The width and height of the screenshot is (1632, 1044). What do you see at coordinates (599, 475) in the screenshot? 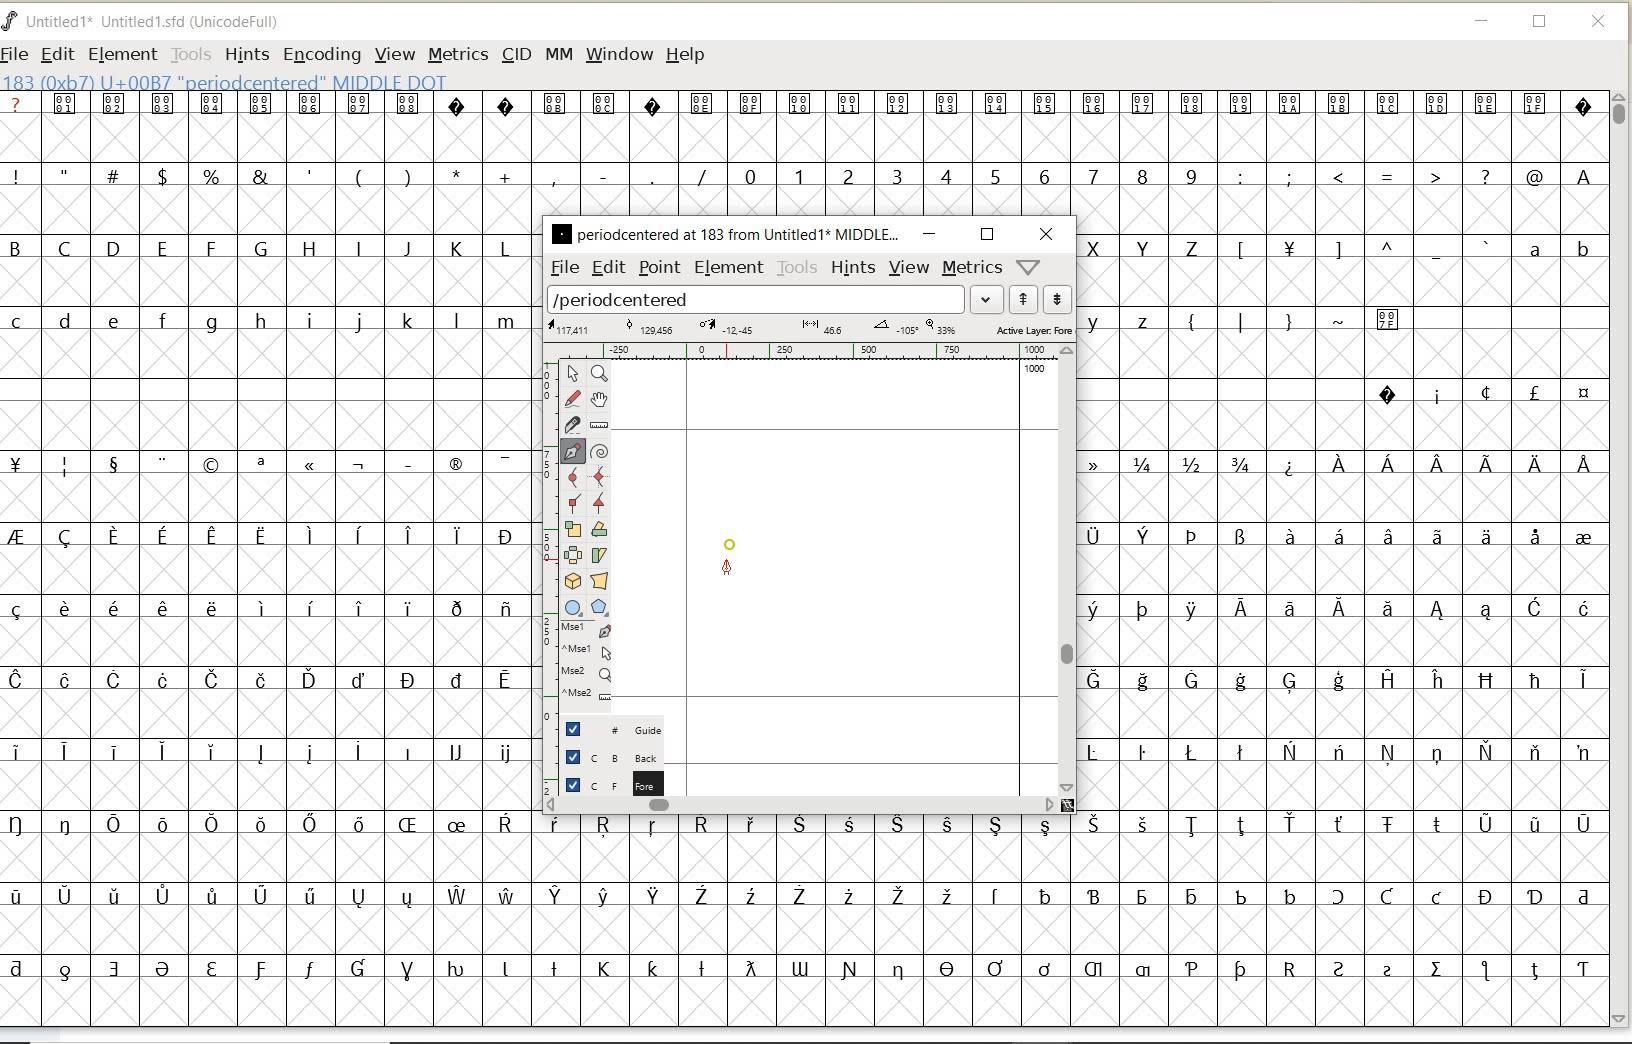
I see `add a curve point always either horizontal or vertical` at bounding box center [599, 475].